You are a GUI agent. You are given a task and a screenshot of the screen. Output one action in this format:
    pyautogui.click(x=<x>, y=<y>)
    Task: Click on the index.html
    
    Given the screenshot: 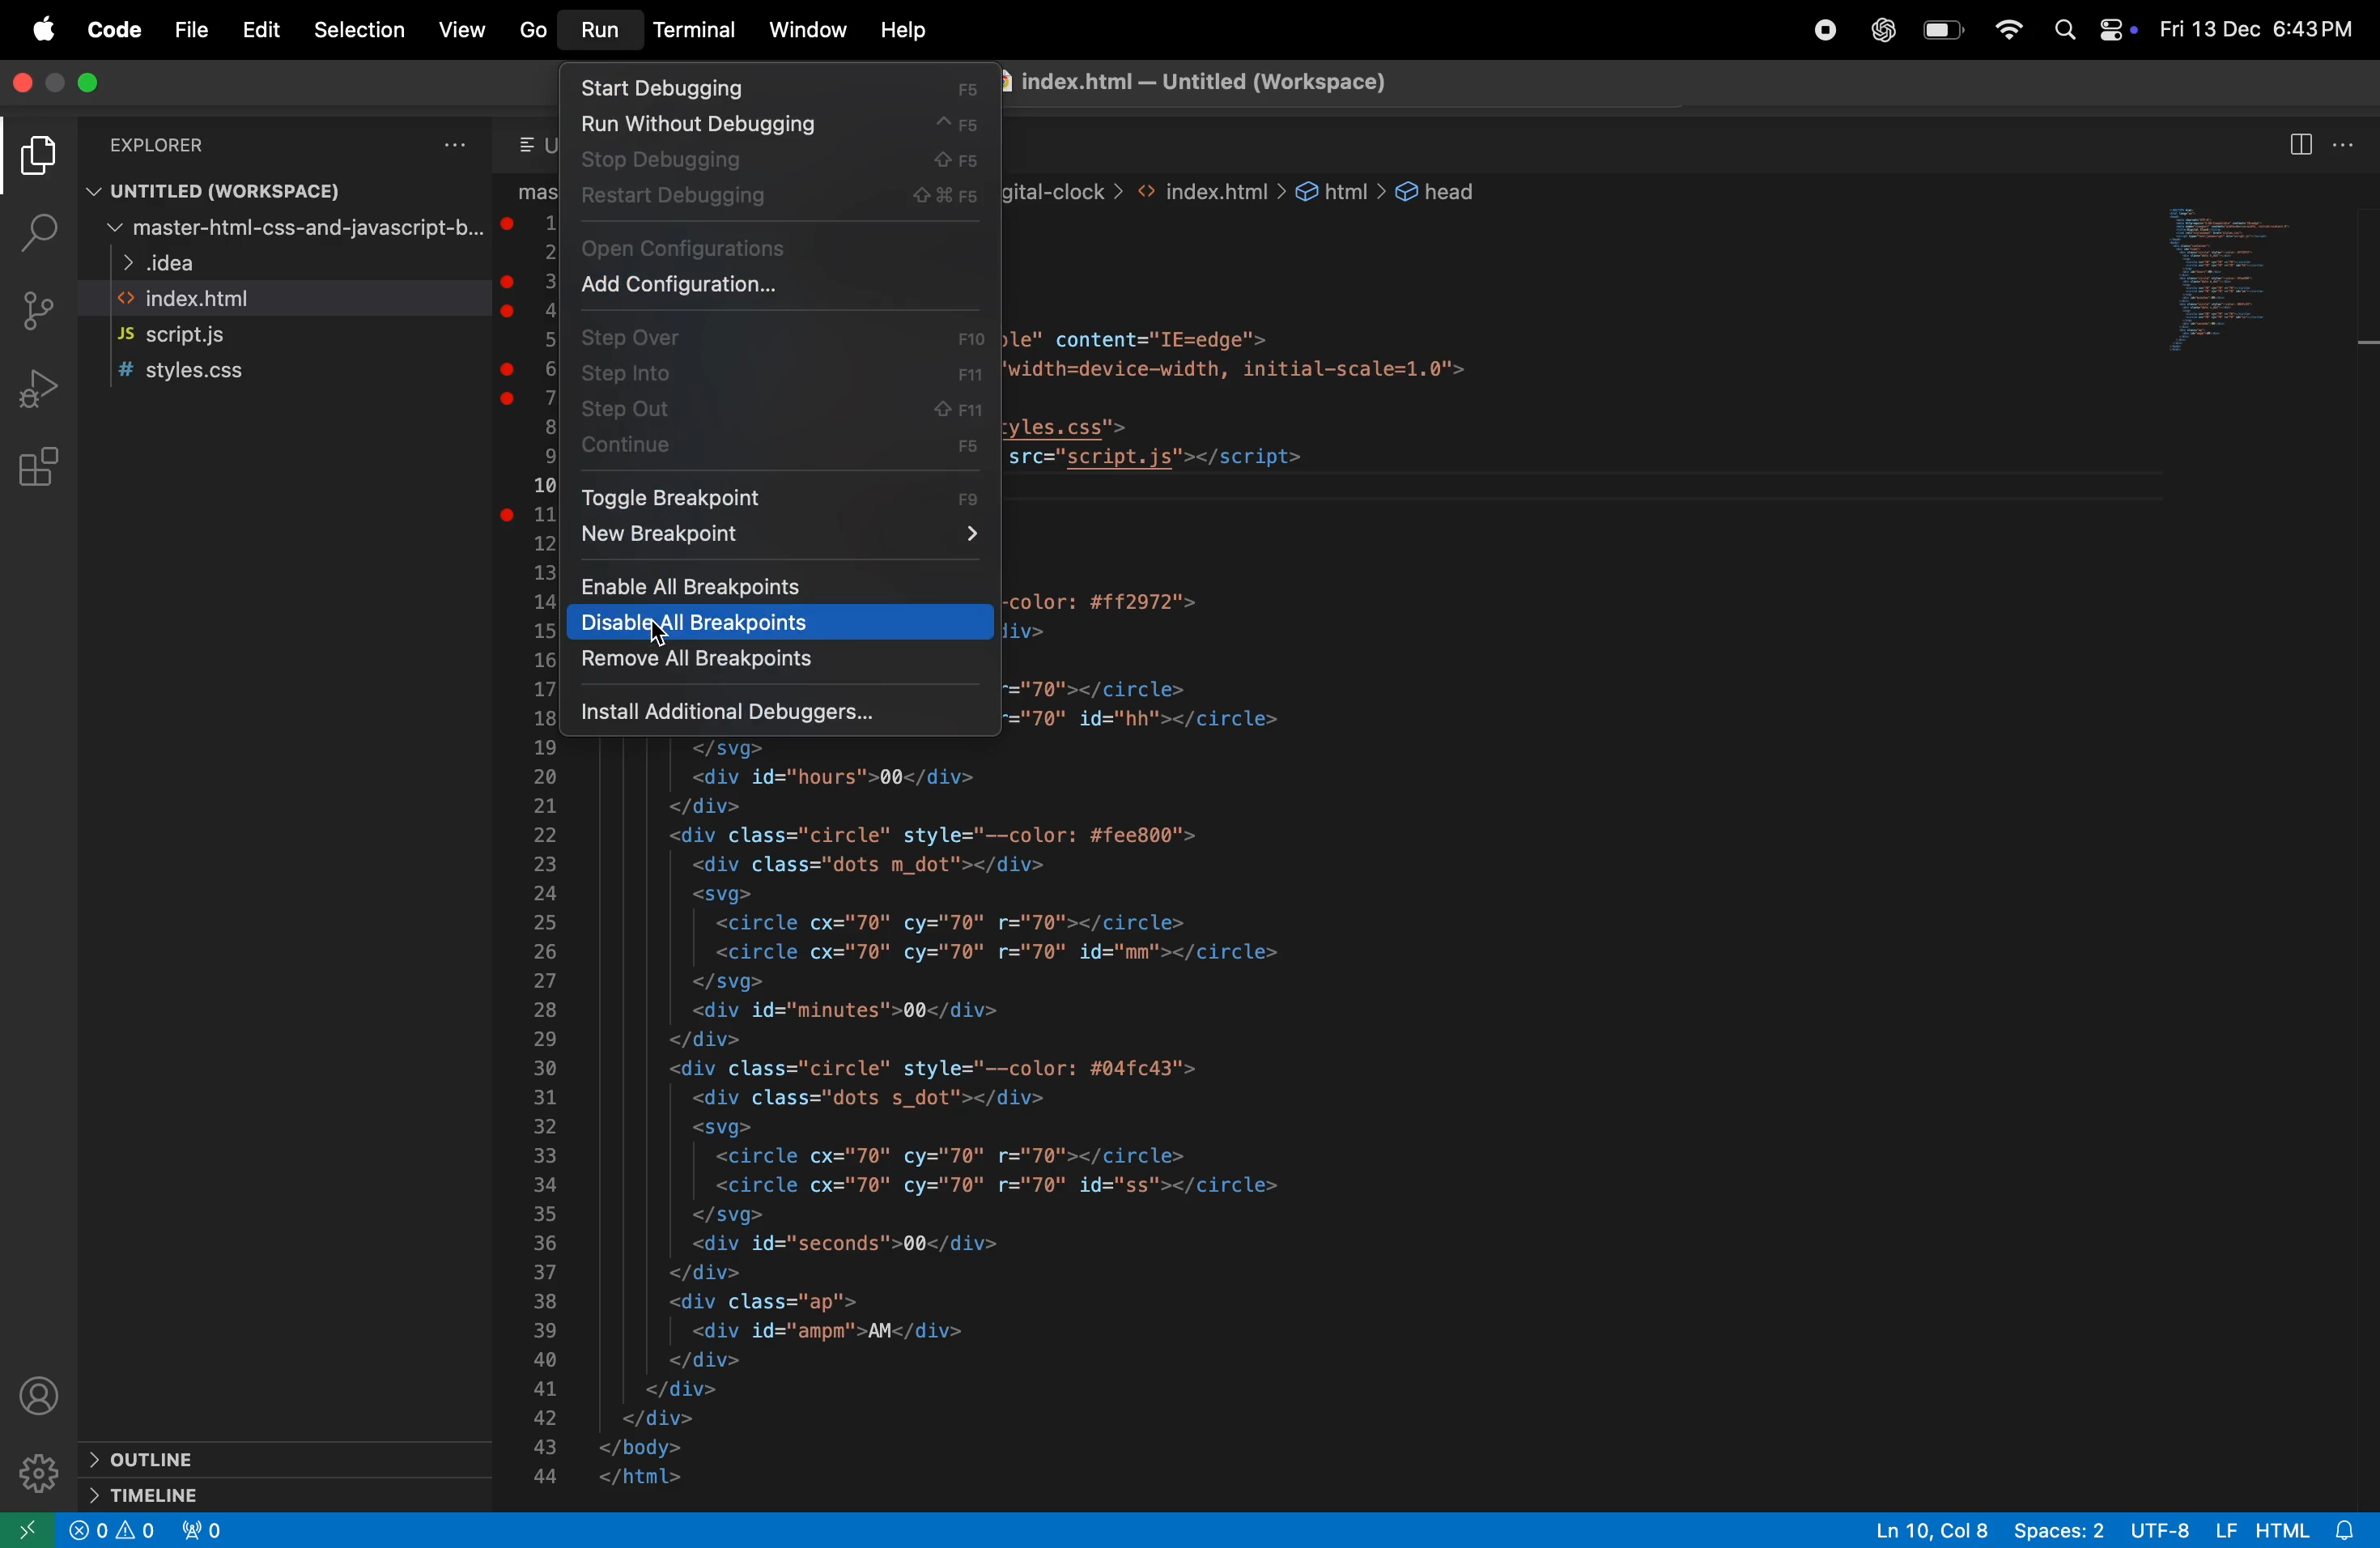 What is the action you would take?
    pyautogui.click(x=204, y=300)
    